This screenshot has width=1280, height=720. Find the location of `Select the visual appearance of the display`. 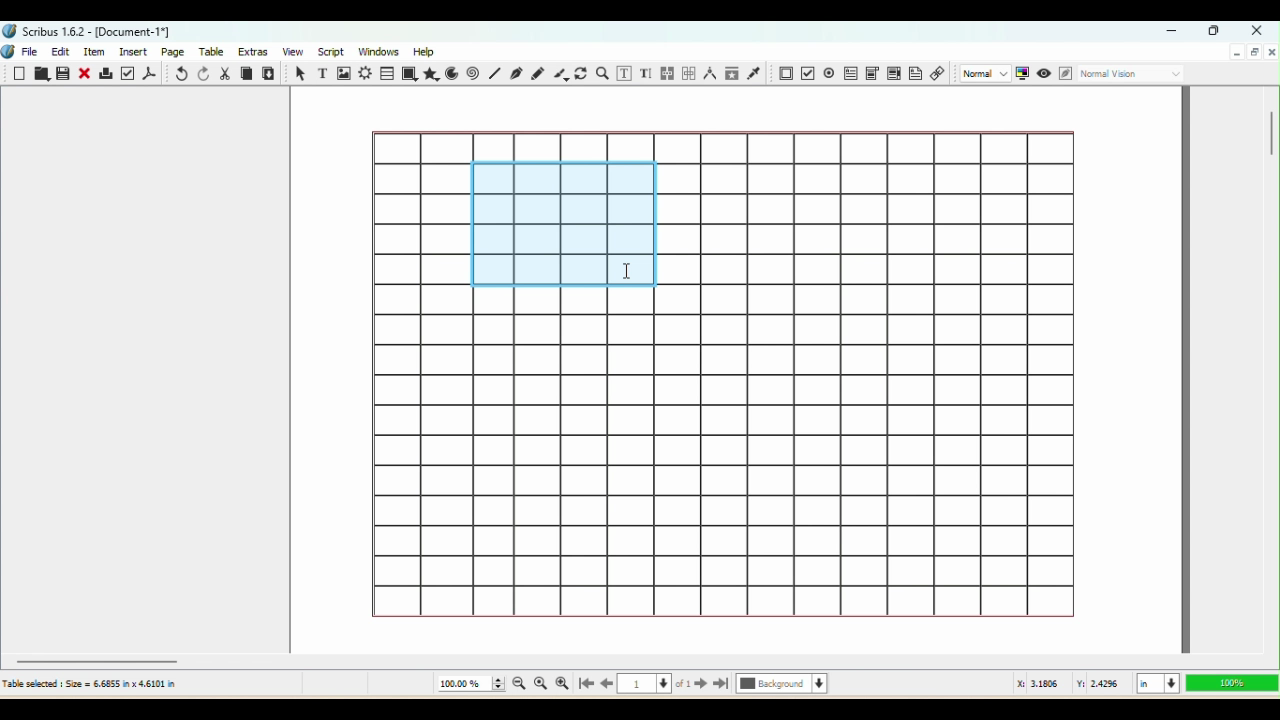

Select the visual appearance of the display is located at coordinates (1133, 75).